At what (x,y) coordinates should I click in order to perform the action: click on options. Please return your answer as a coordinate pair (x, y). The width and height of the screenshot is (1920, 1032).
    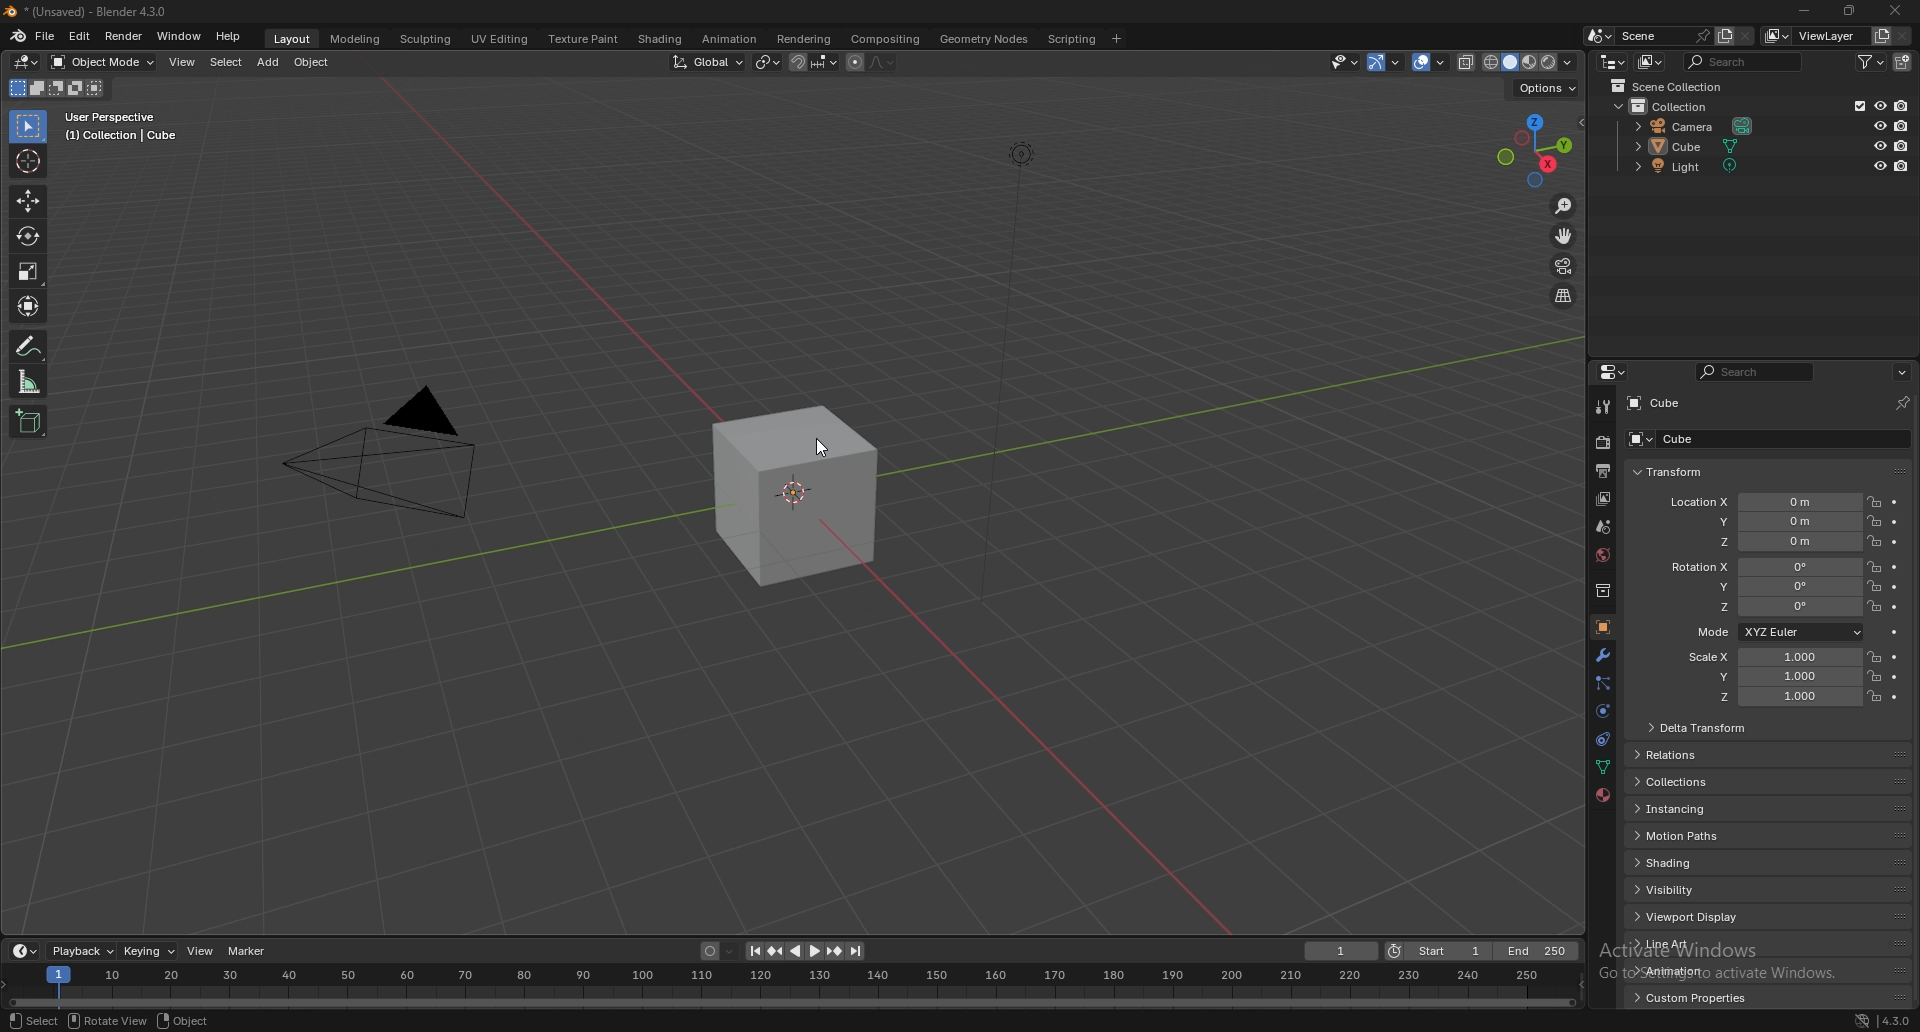
    Looking at the image, I should click on (1902, 373).